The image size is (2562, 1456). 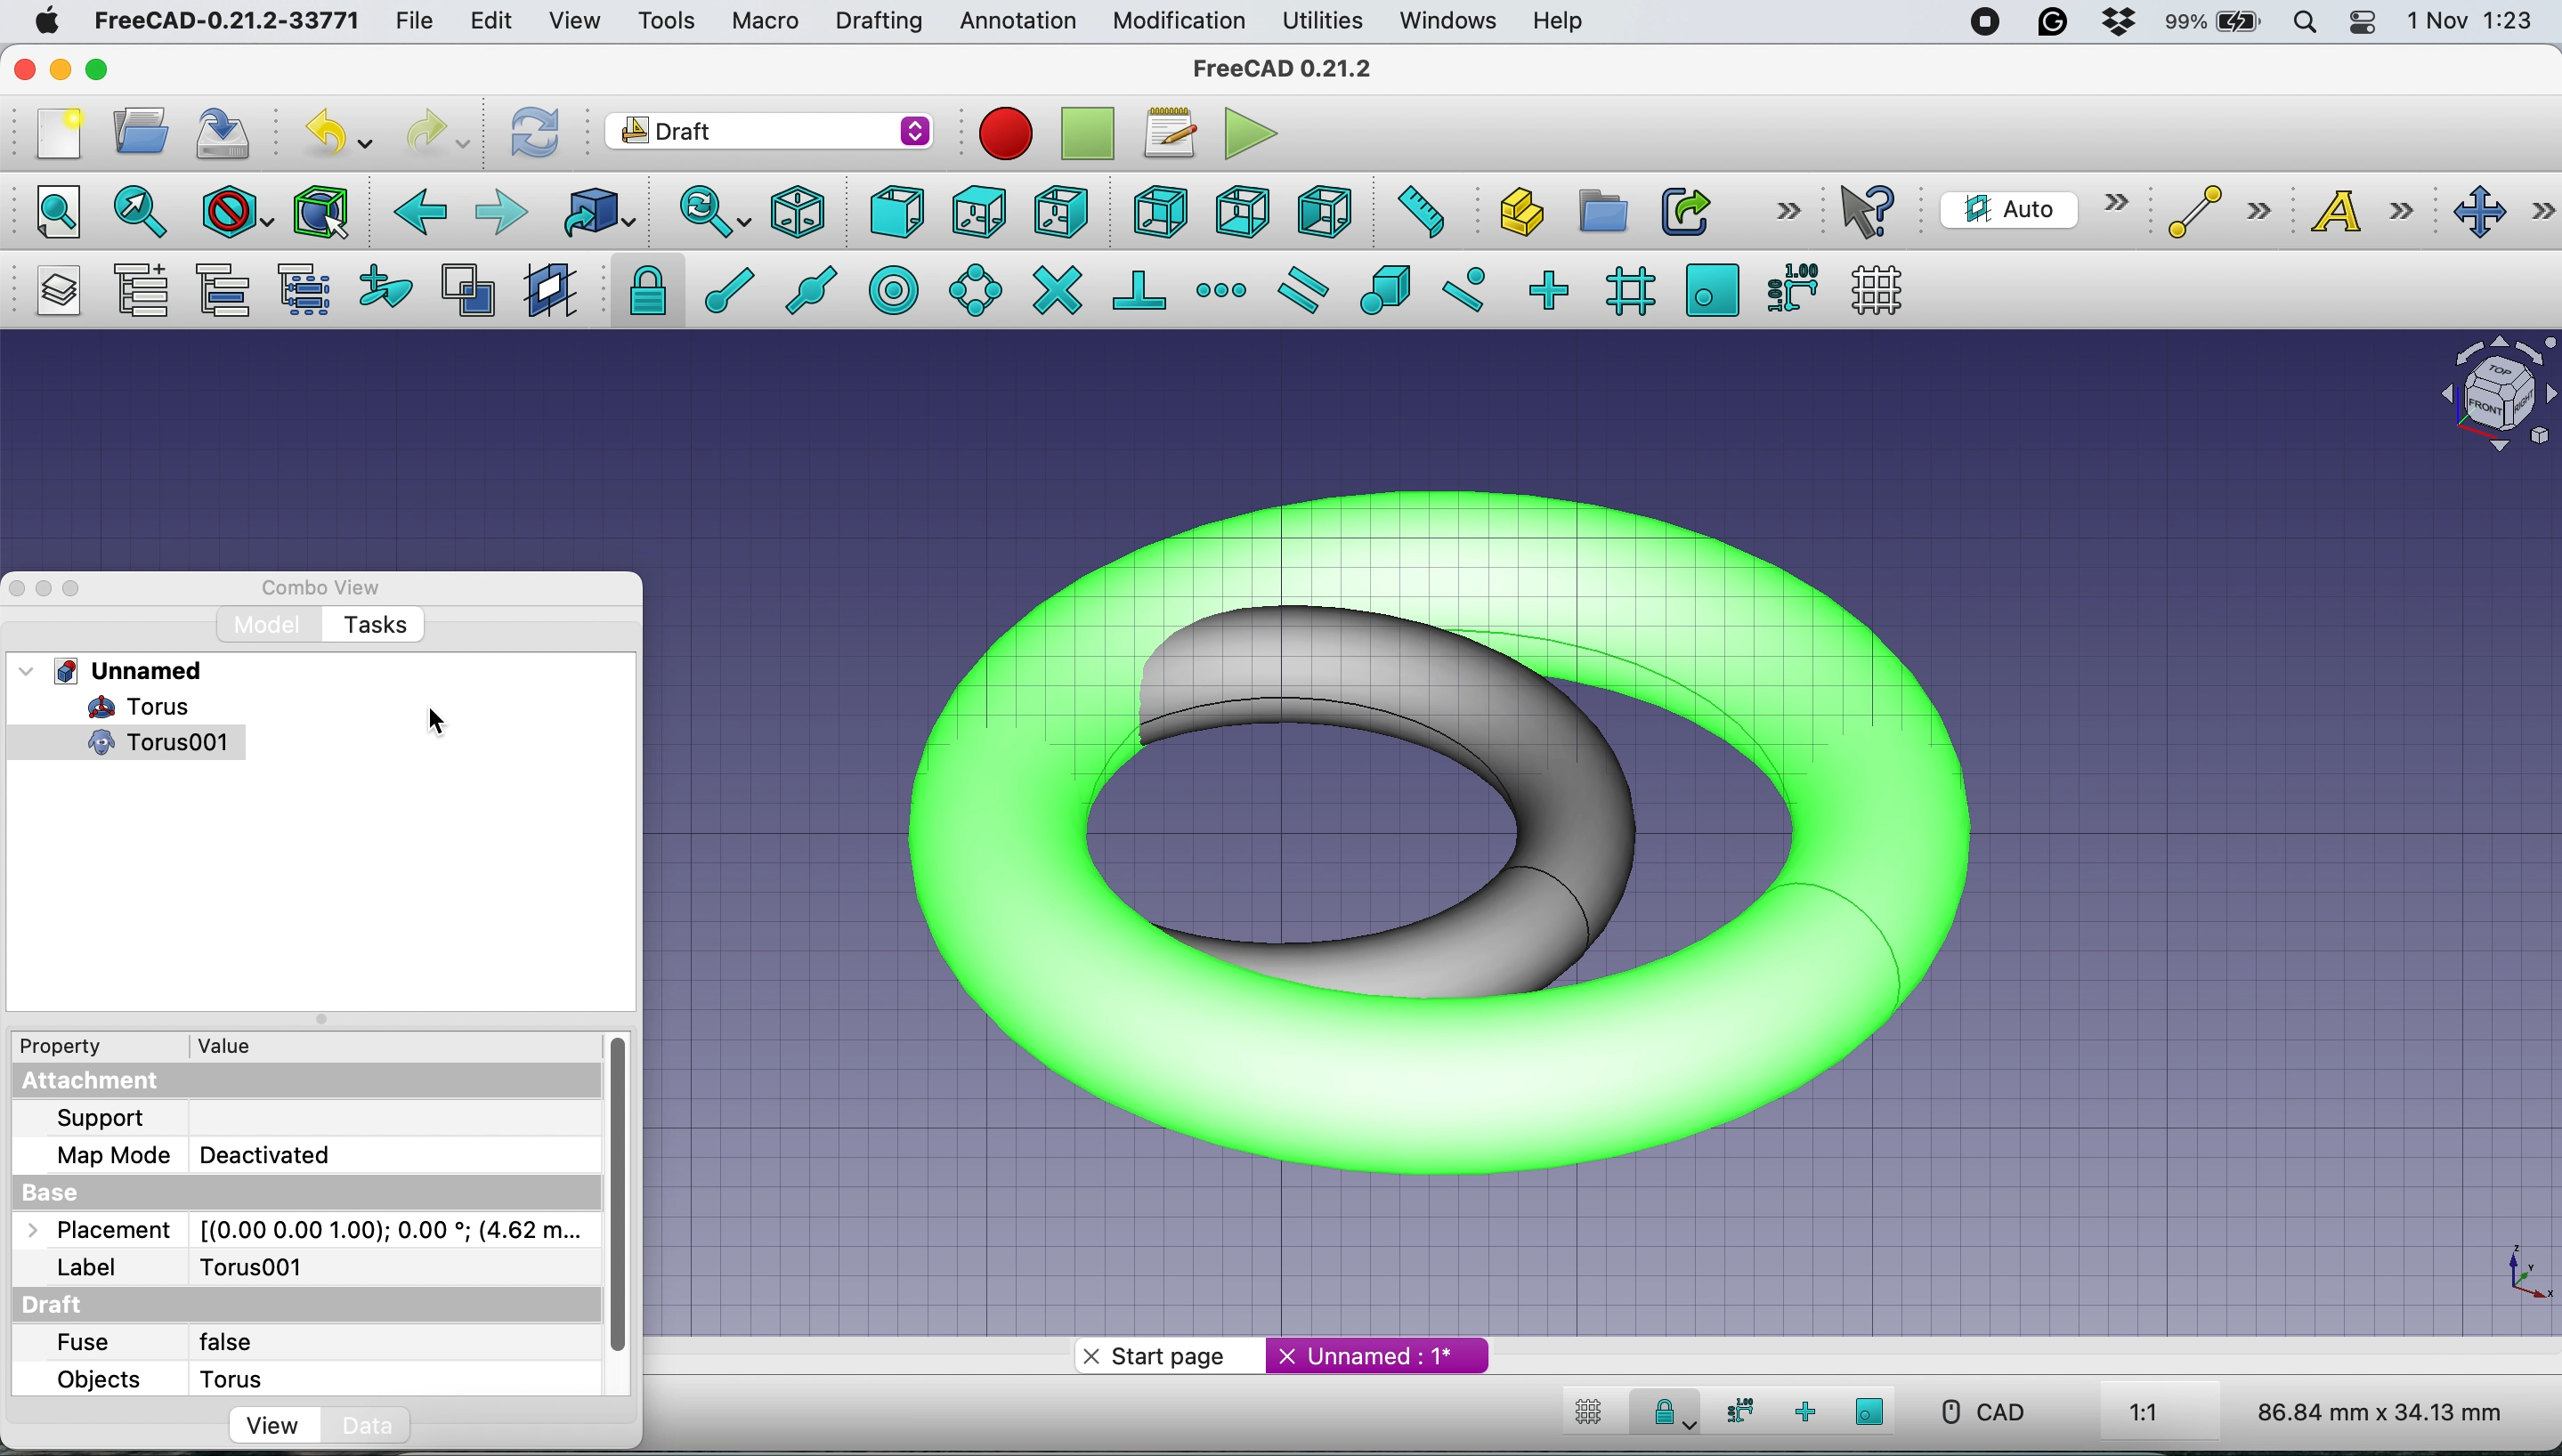 I want to click on Toggle Floating Window, so click(x=47, y=590).